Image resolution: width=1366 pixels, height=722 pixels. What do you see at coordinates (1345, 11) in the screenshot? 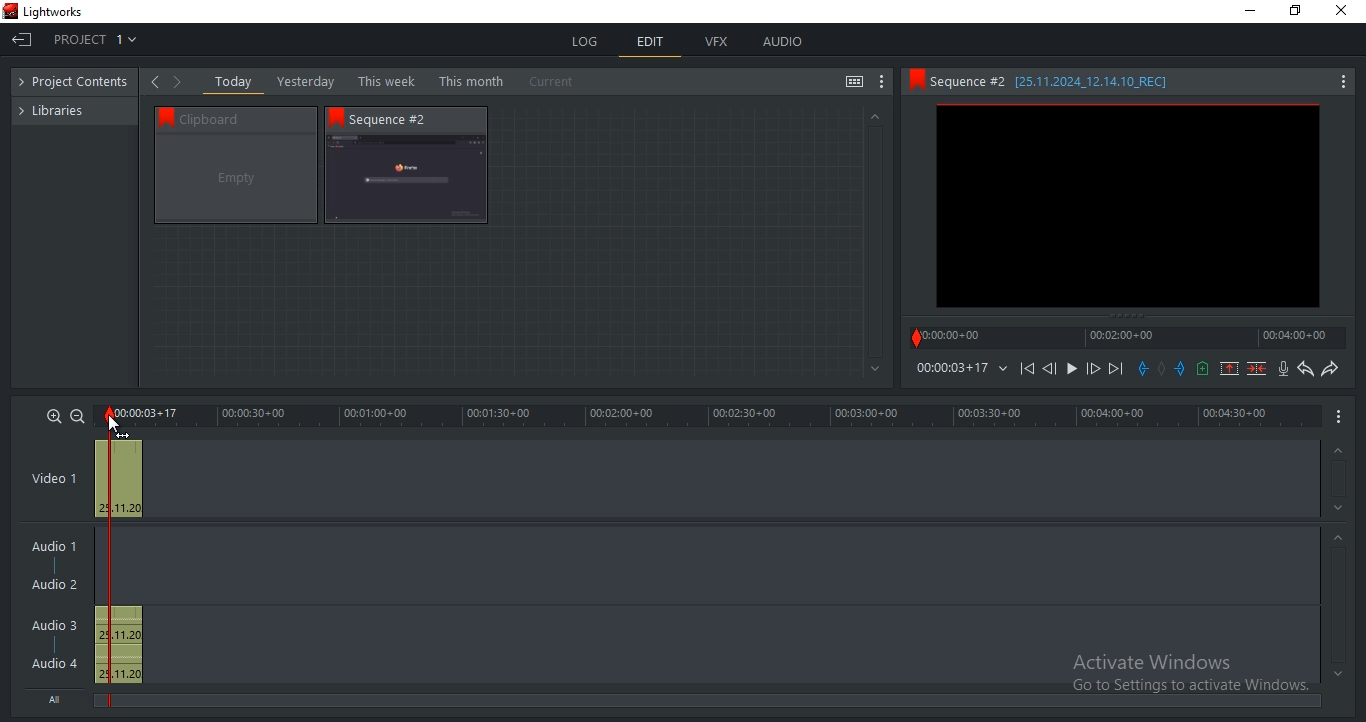
I see `Close` at bounding box center [1345, 11].